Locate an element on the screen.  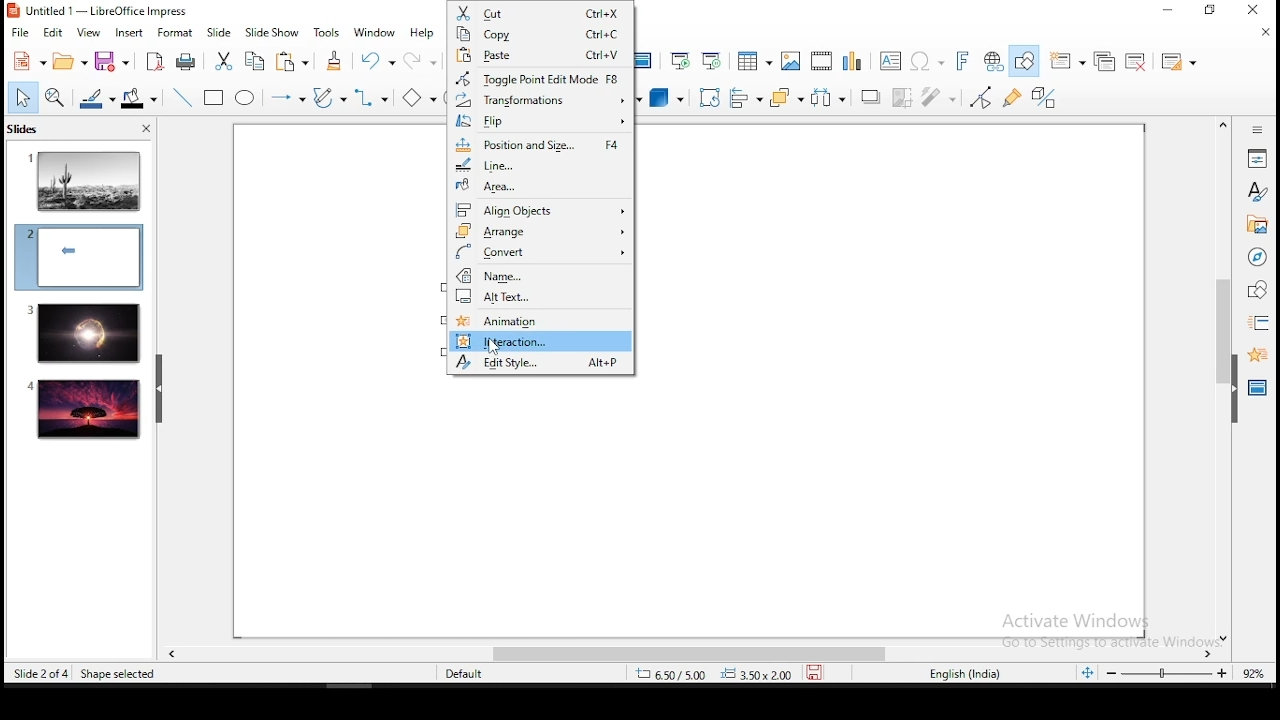
copy is located at coordinates (252, 61).